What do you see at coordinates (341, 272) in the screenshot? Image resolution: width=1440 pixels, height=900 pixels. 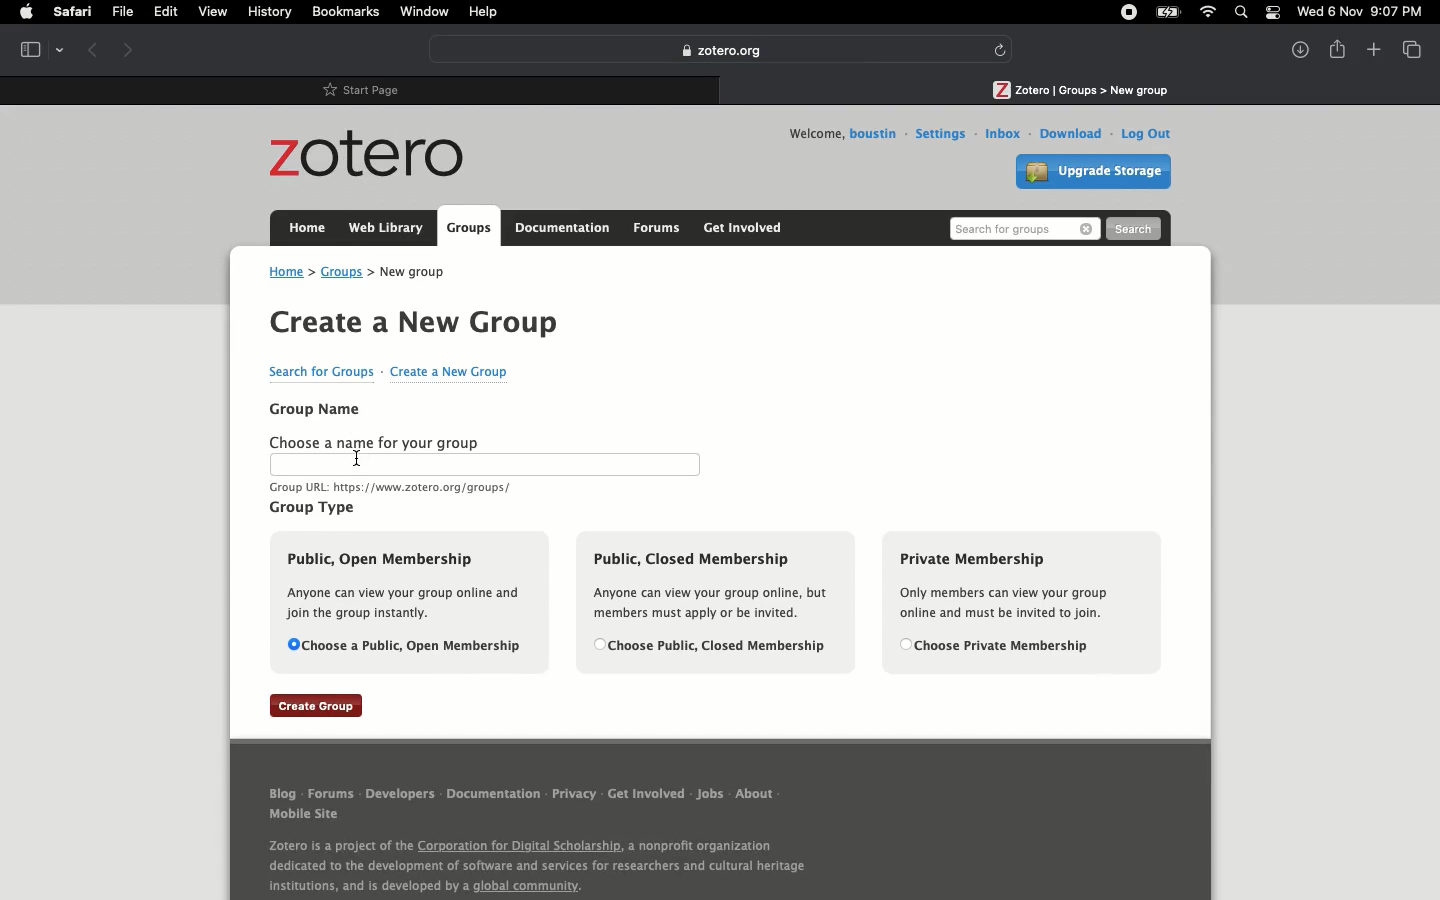 I see `Groups` at bounding box center [341, 272].